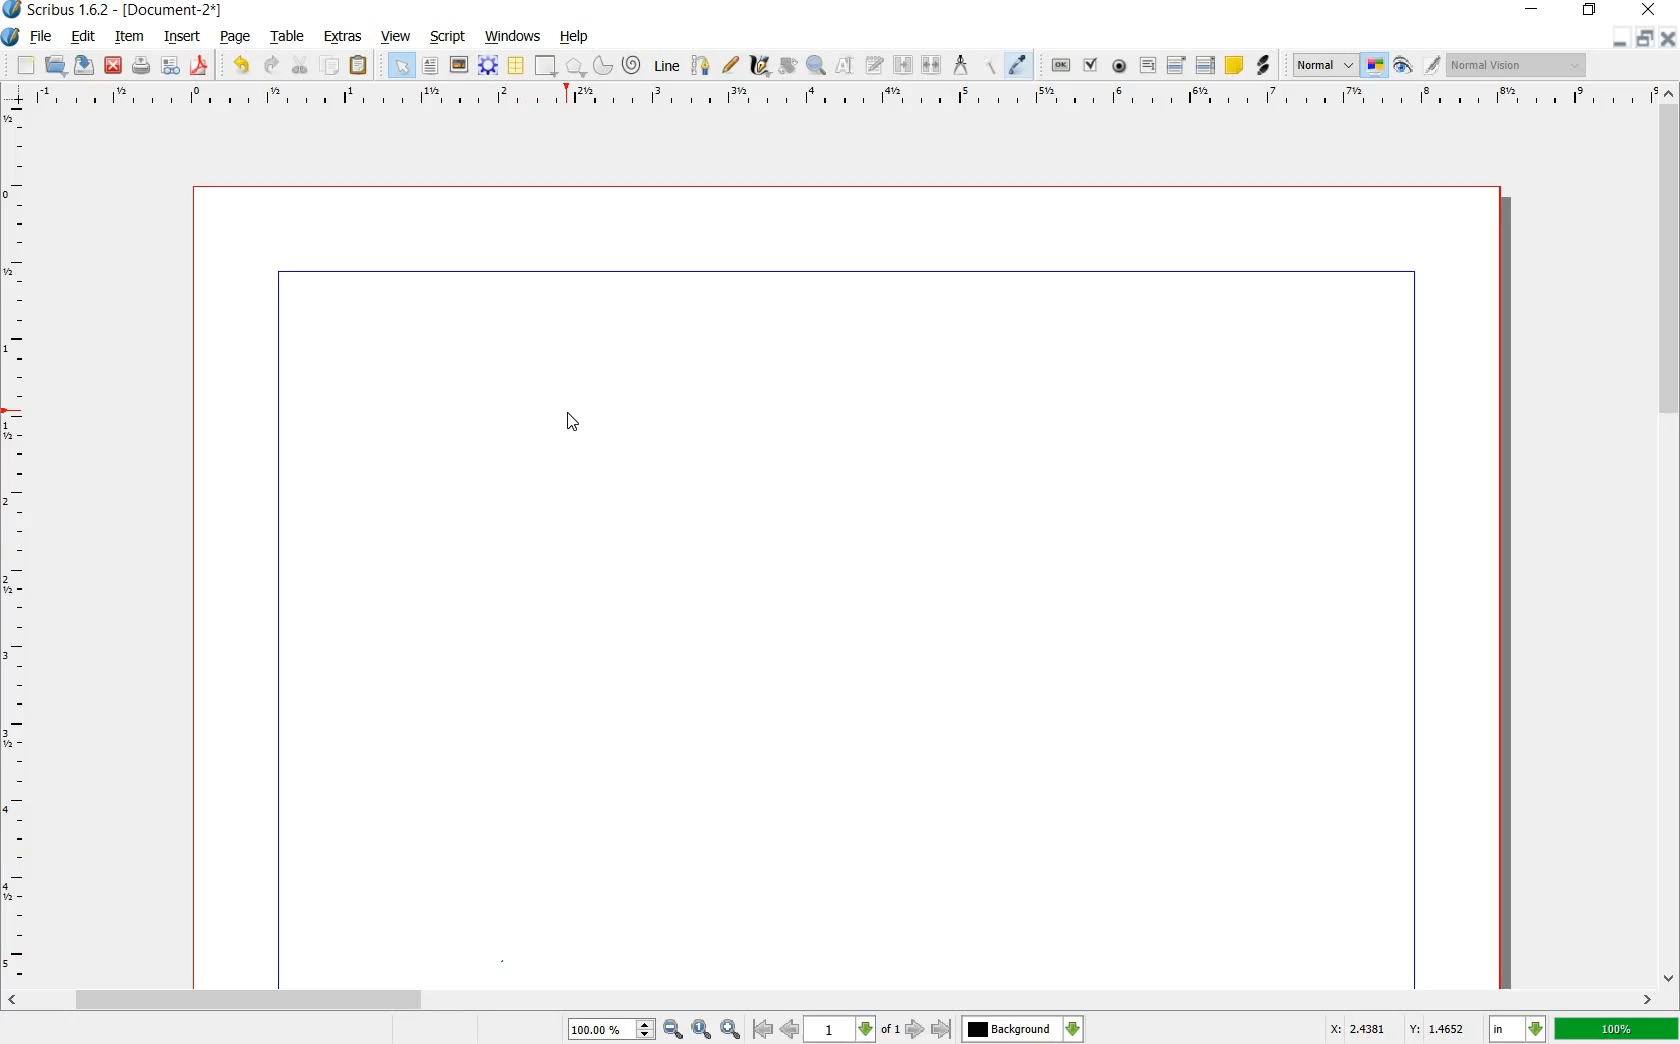 The width and height of the screenshot is (1680, 1044). Describe the element at coordinates (272, 66) in the screenshot. I see `REDO` at that location.